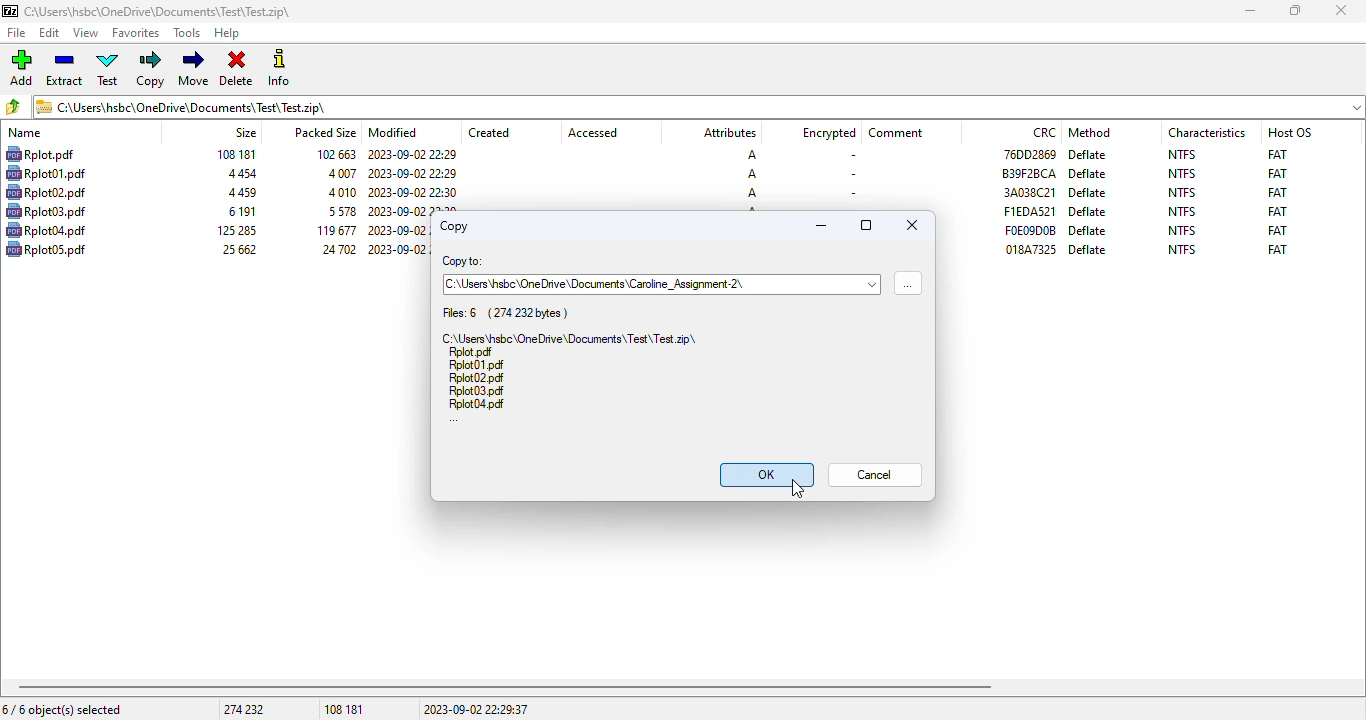 The width and height of the screenshot is (1366, 720). I want to click on NTFS, so click(1183, 230).